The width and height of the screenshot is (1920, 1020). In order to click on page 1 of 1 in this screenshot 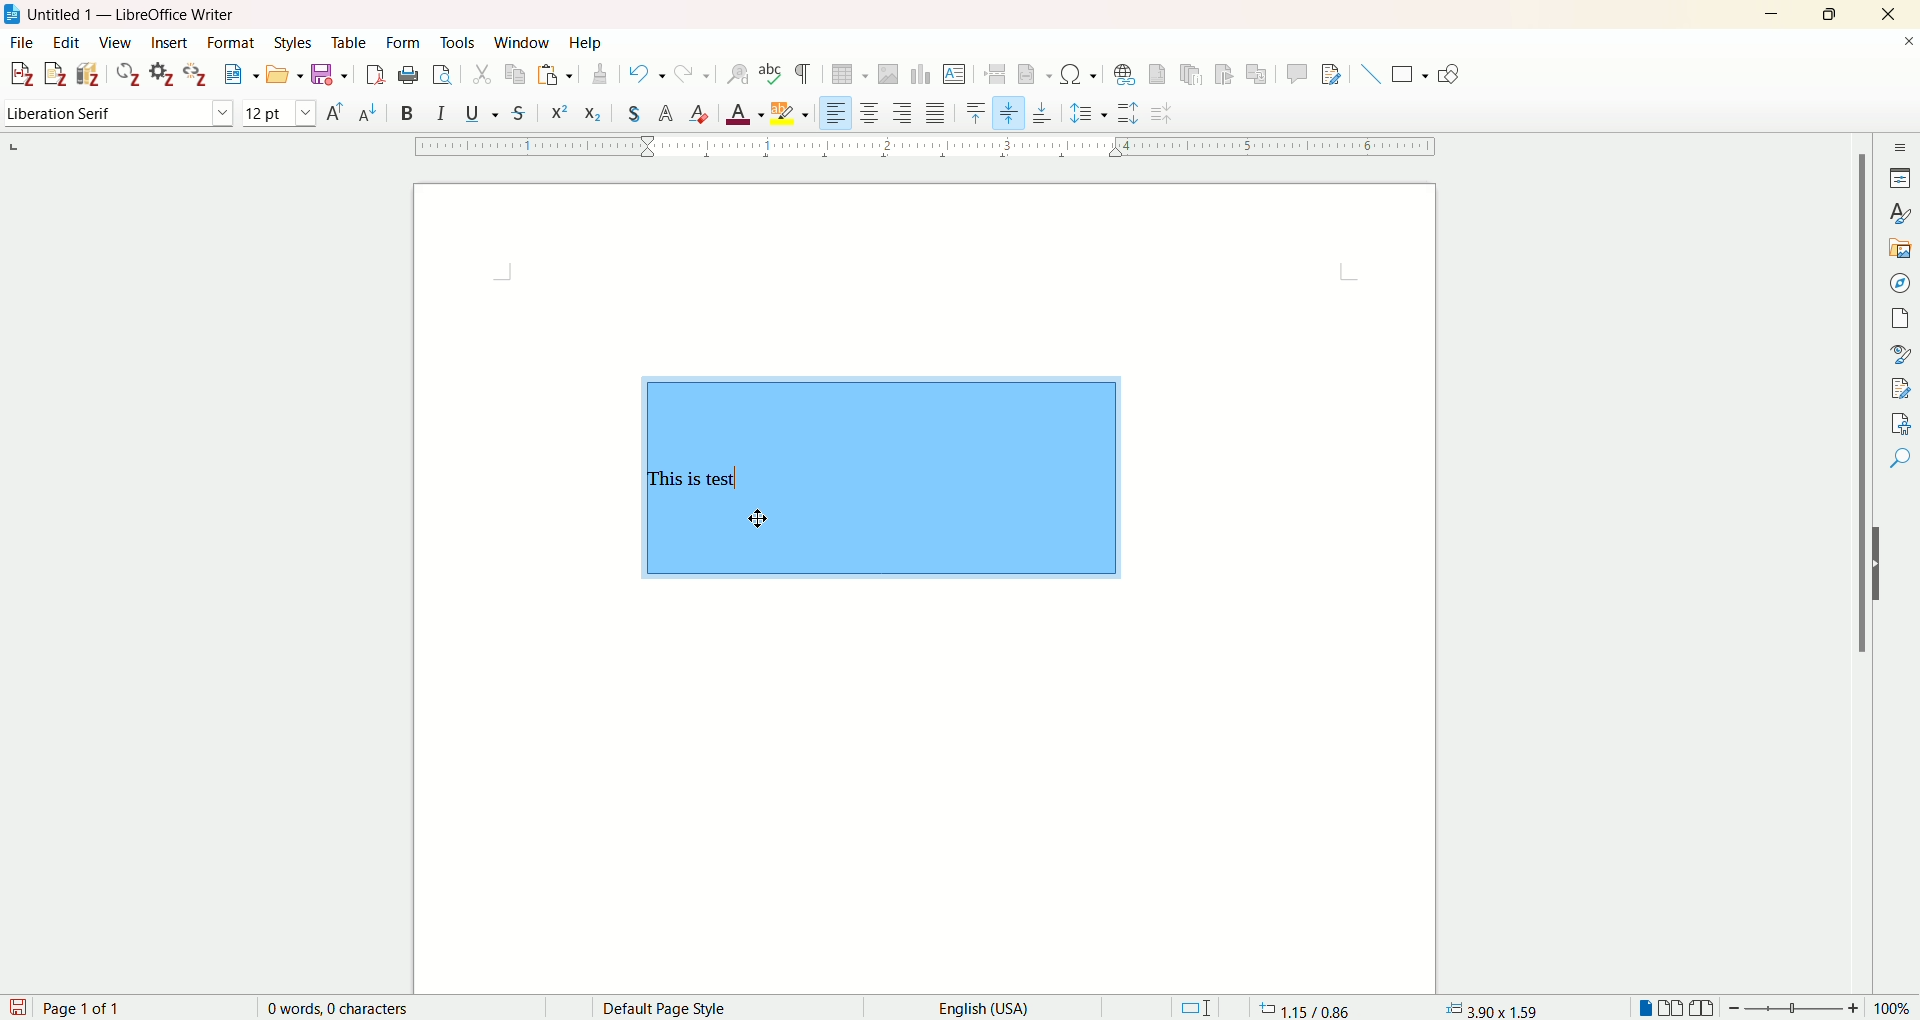, I will do `click(86, 1007)`.